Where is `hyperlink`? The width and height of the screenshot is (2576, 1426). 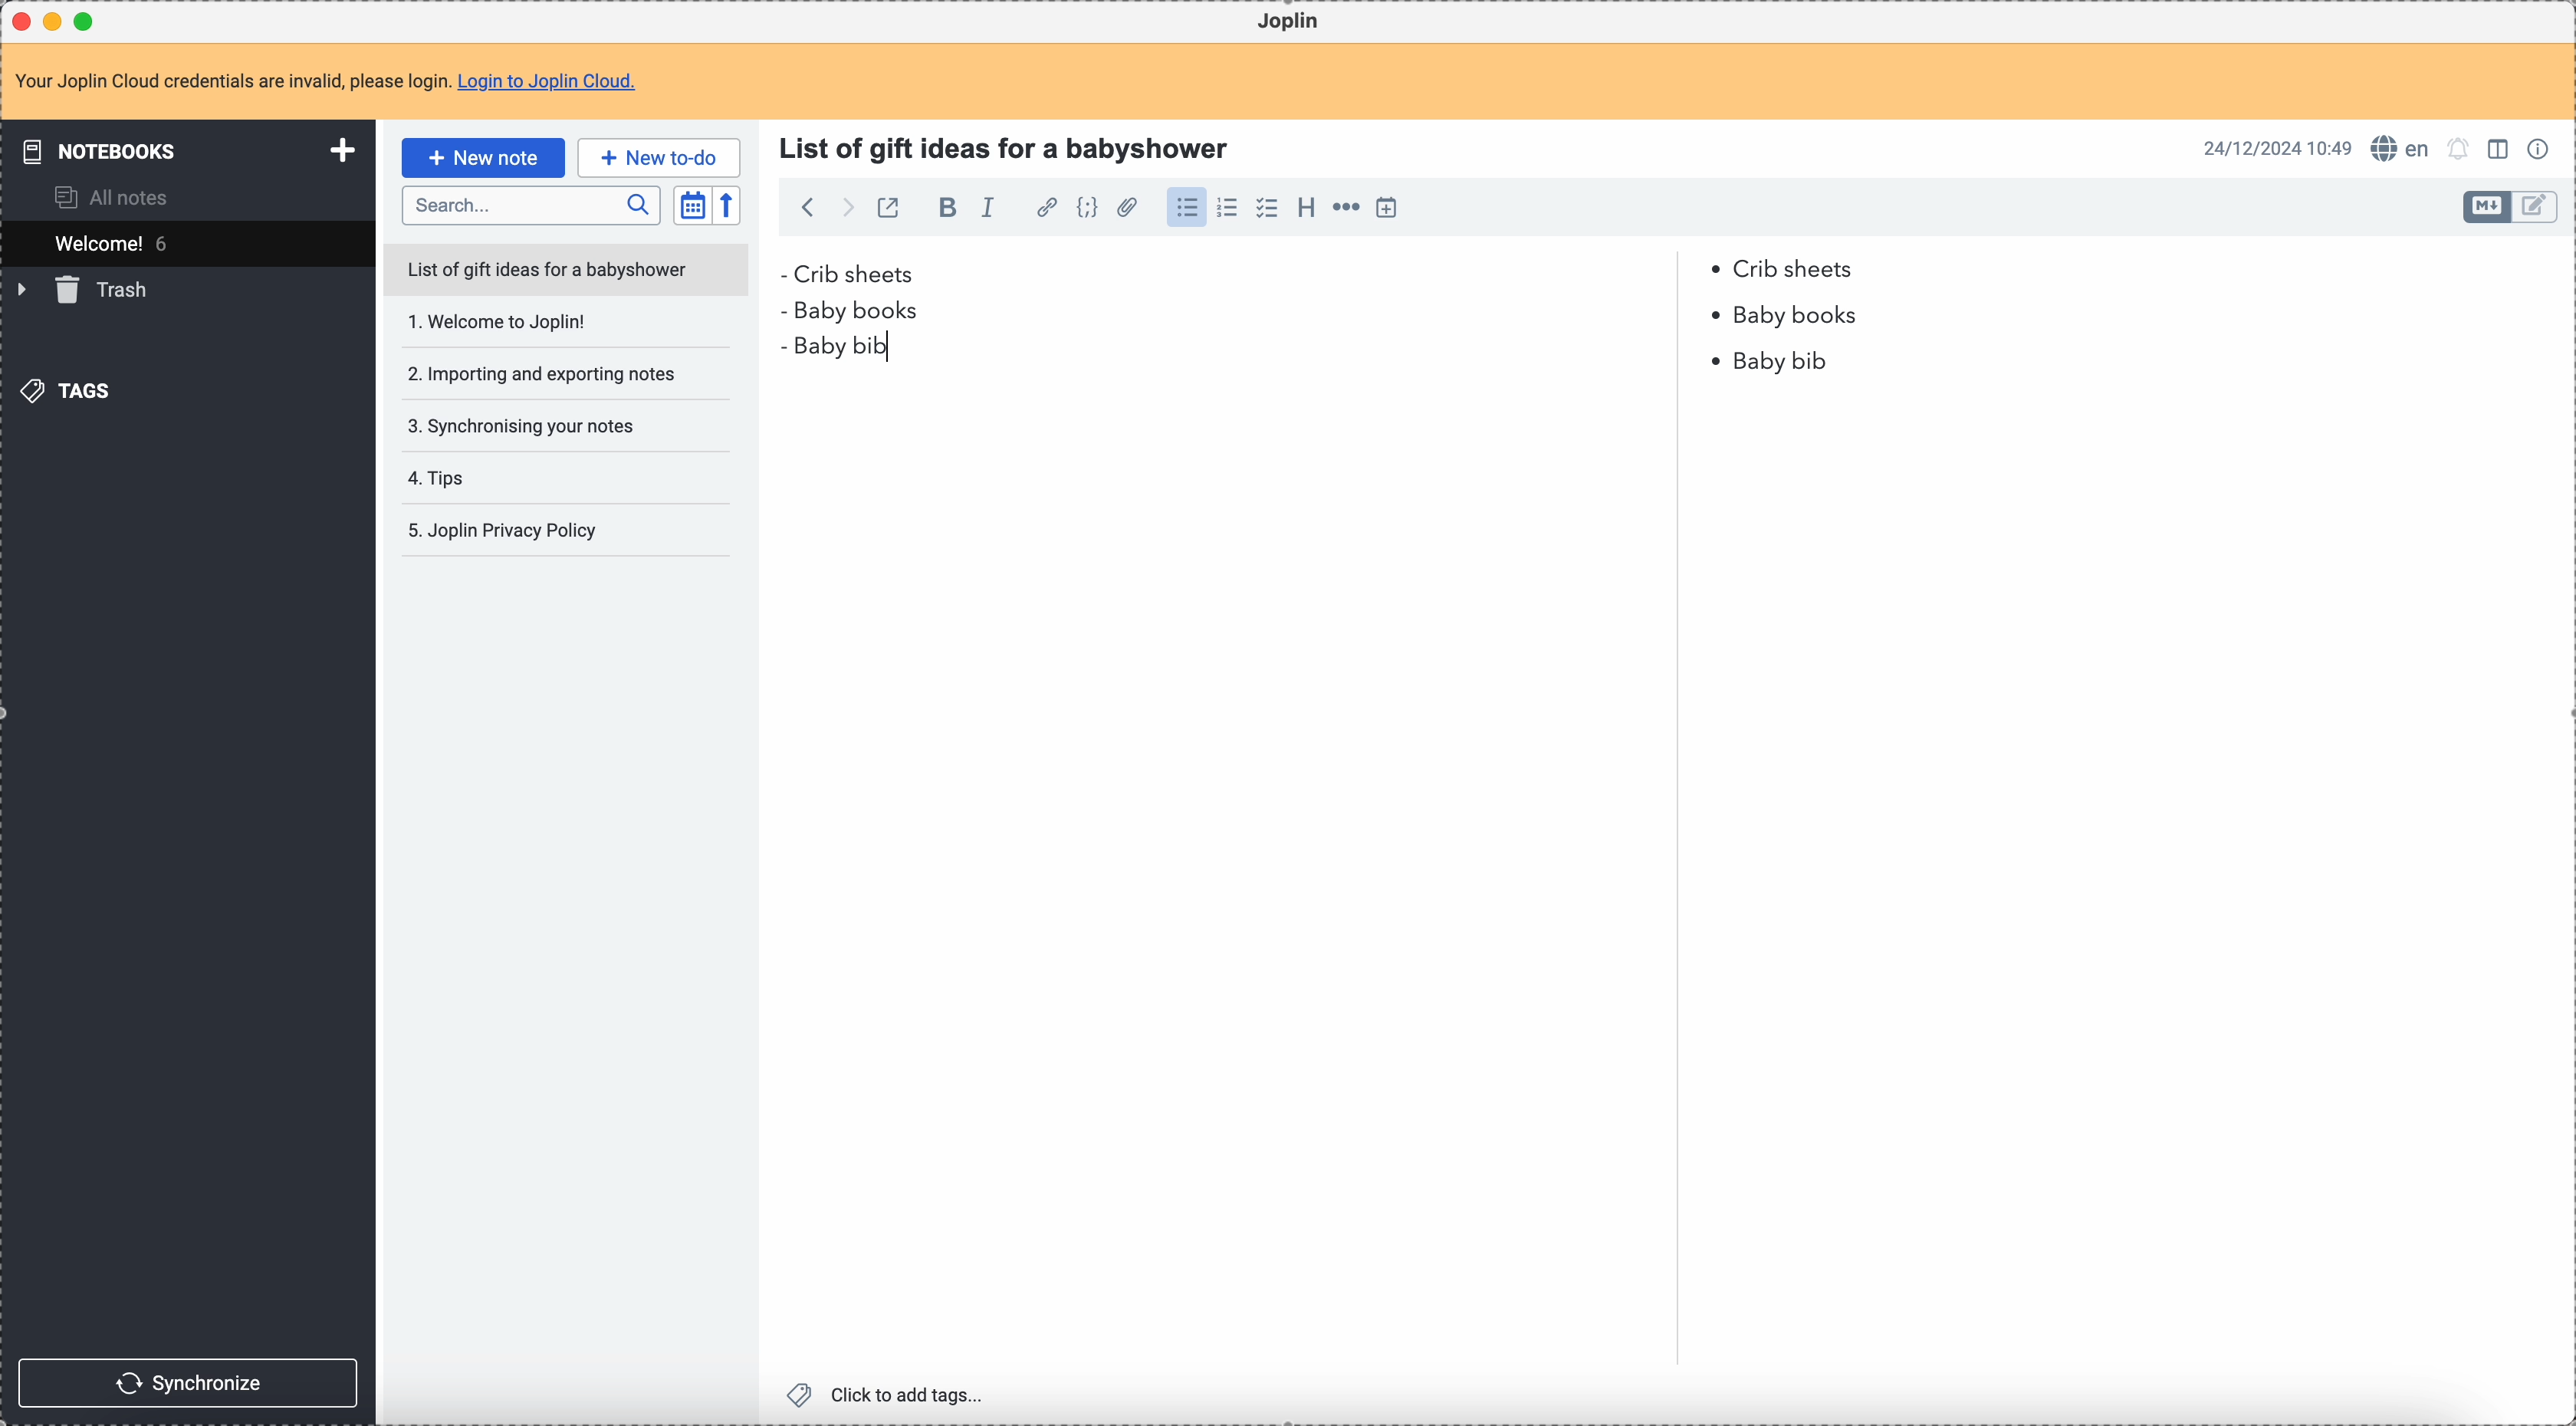 hyperlink is located at coordinates (1047, 209).